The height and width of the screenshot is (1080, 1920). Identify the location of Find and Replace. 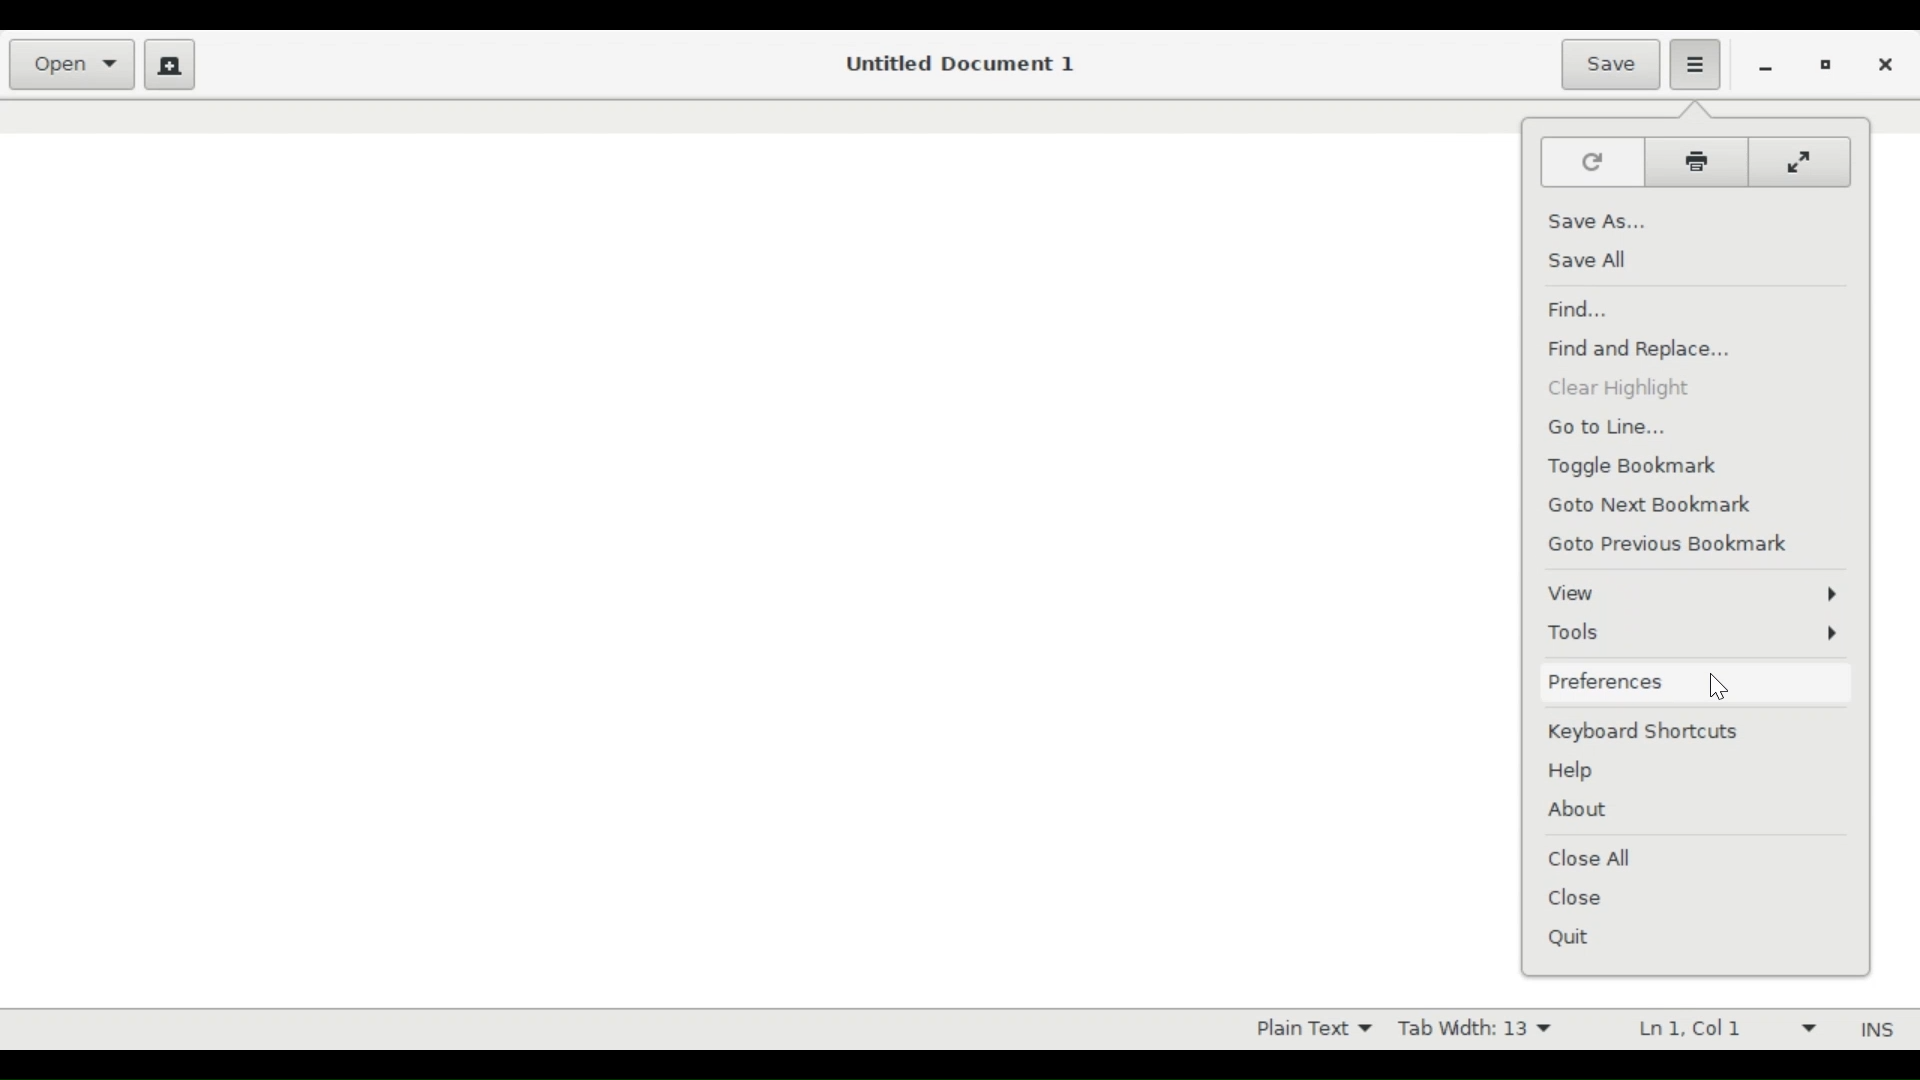
(1645, 351).